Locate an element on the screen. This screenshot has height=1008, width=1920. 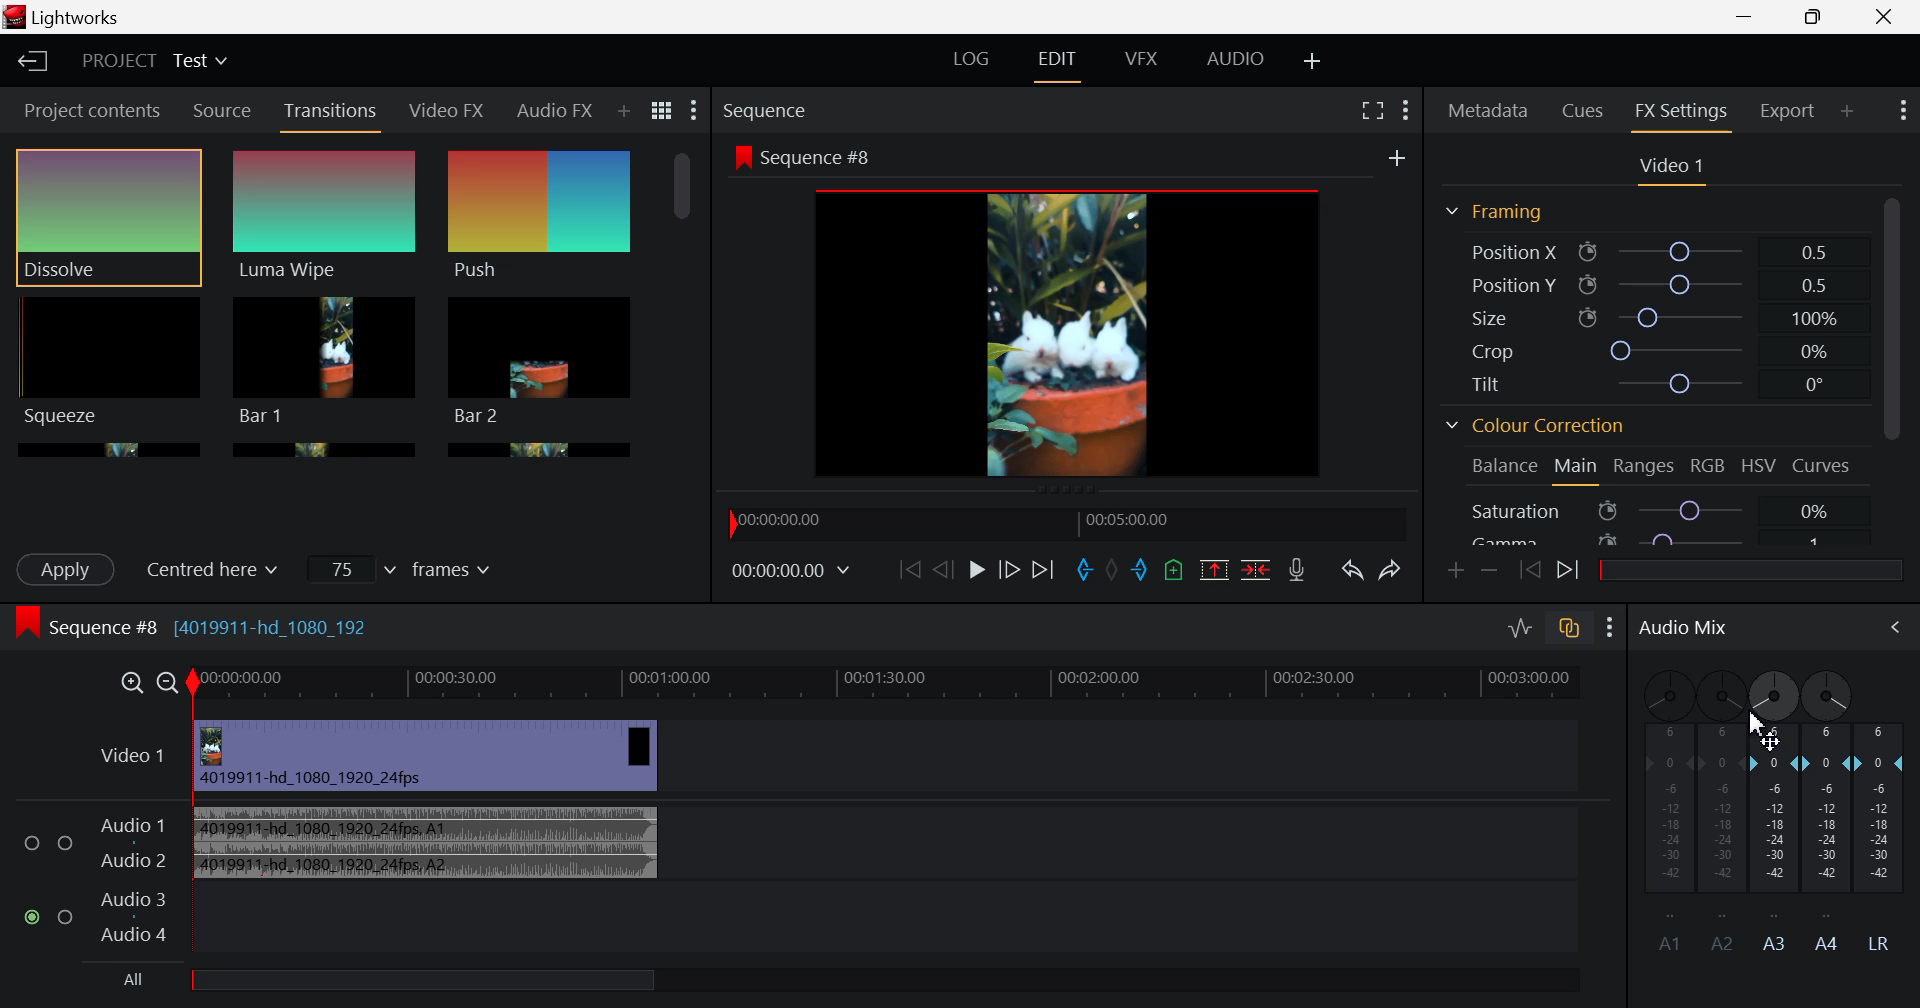
Frame Time is located at coordinates (790, 575).